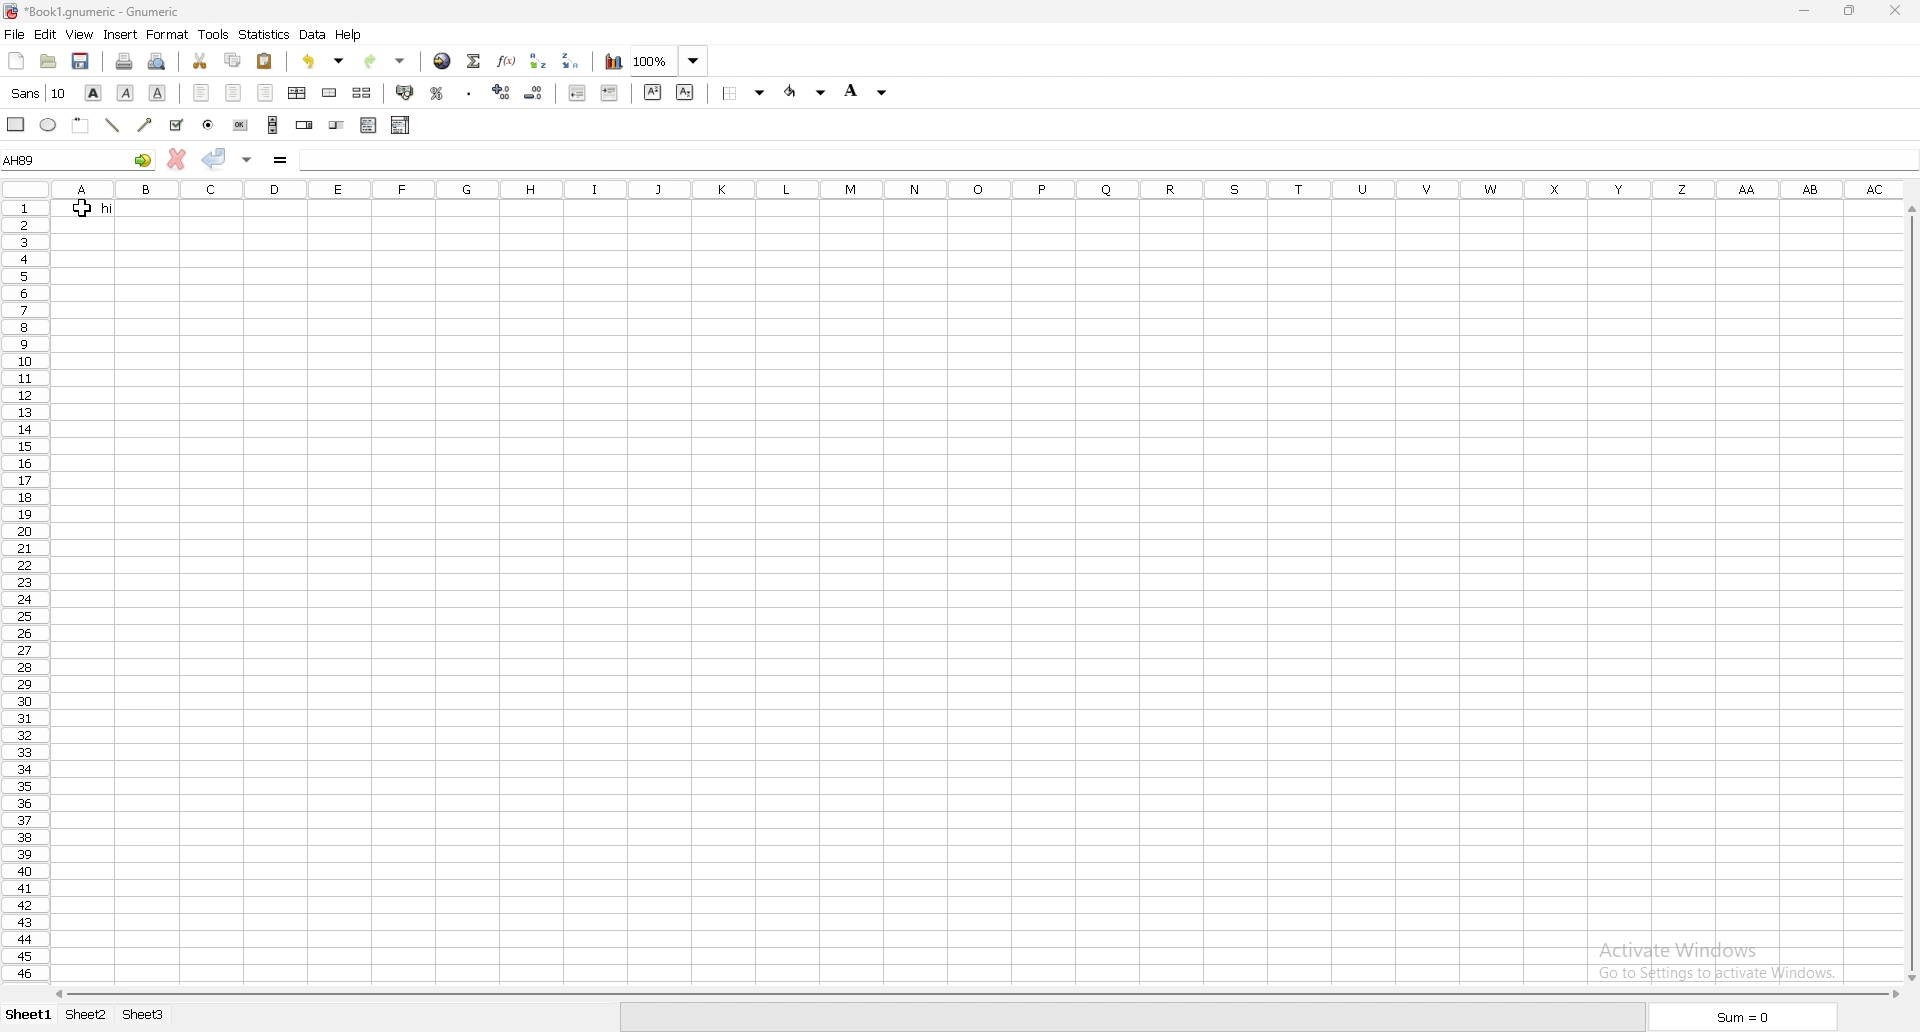 This screenshot has height=1032, width=1920. Describe the element at coordinates (407, 92) in the screenshot. I see `accounting` at that location.